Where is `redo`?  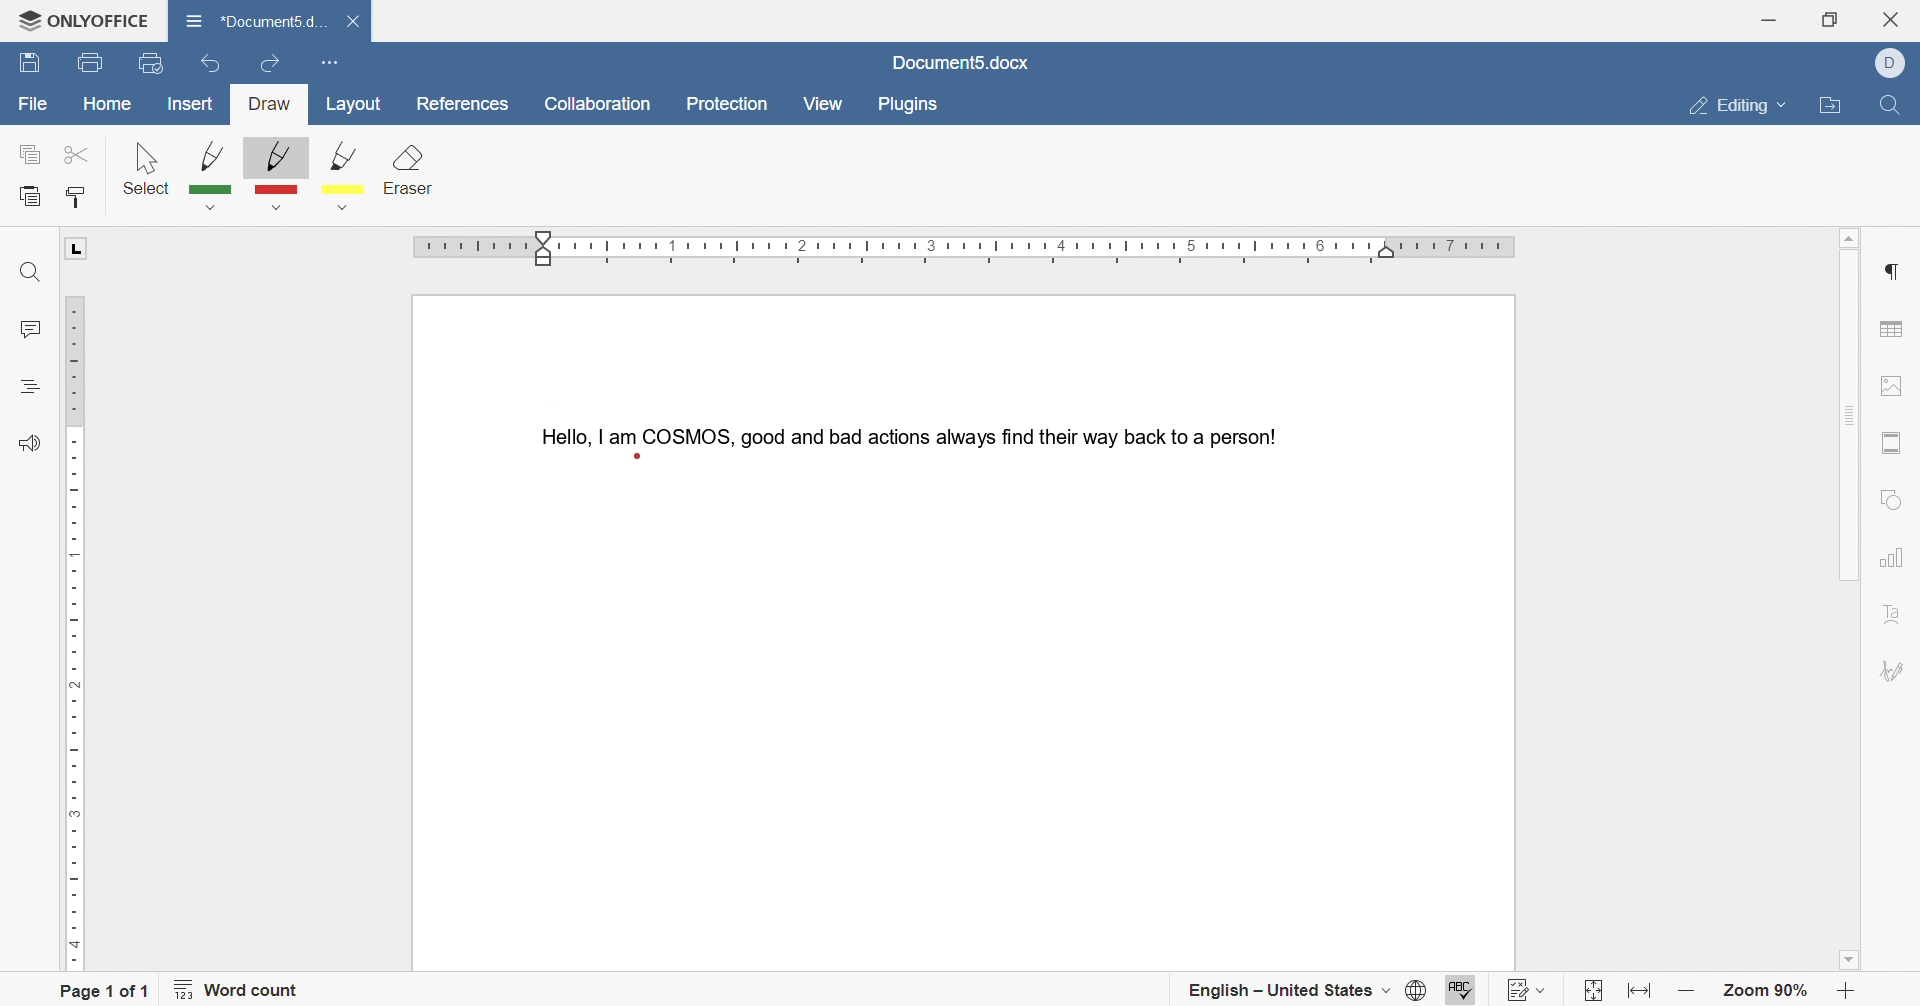 redo is located at coordinates (270, 59).